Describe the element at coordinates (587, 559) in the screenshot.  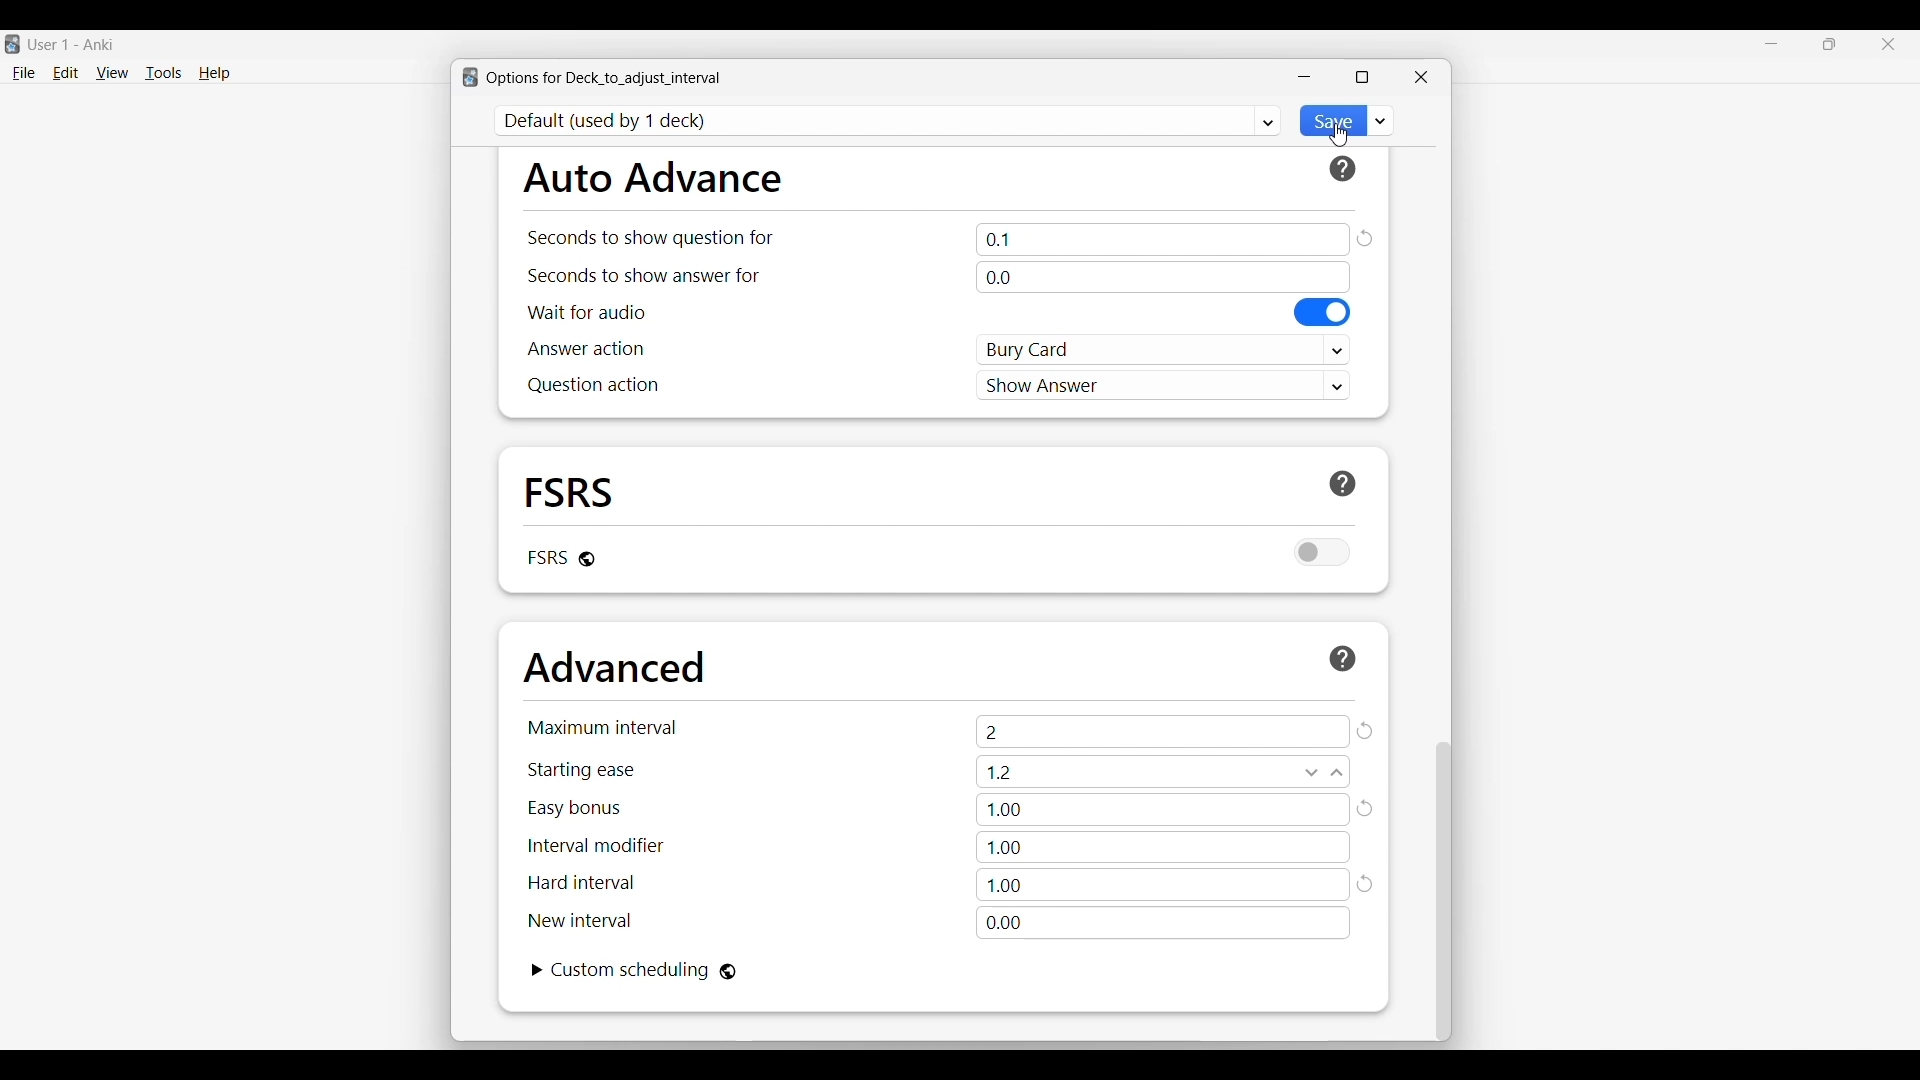
I see `Affects the entire collection` at that location.